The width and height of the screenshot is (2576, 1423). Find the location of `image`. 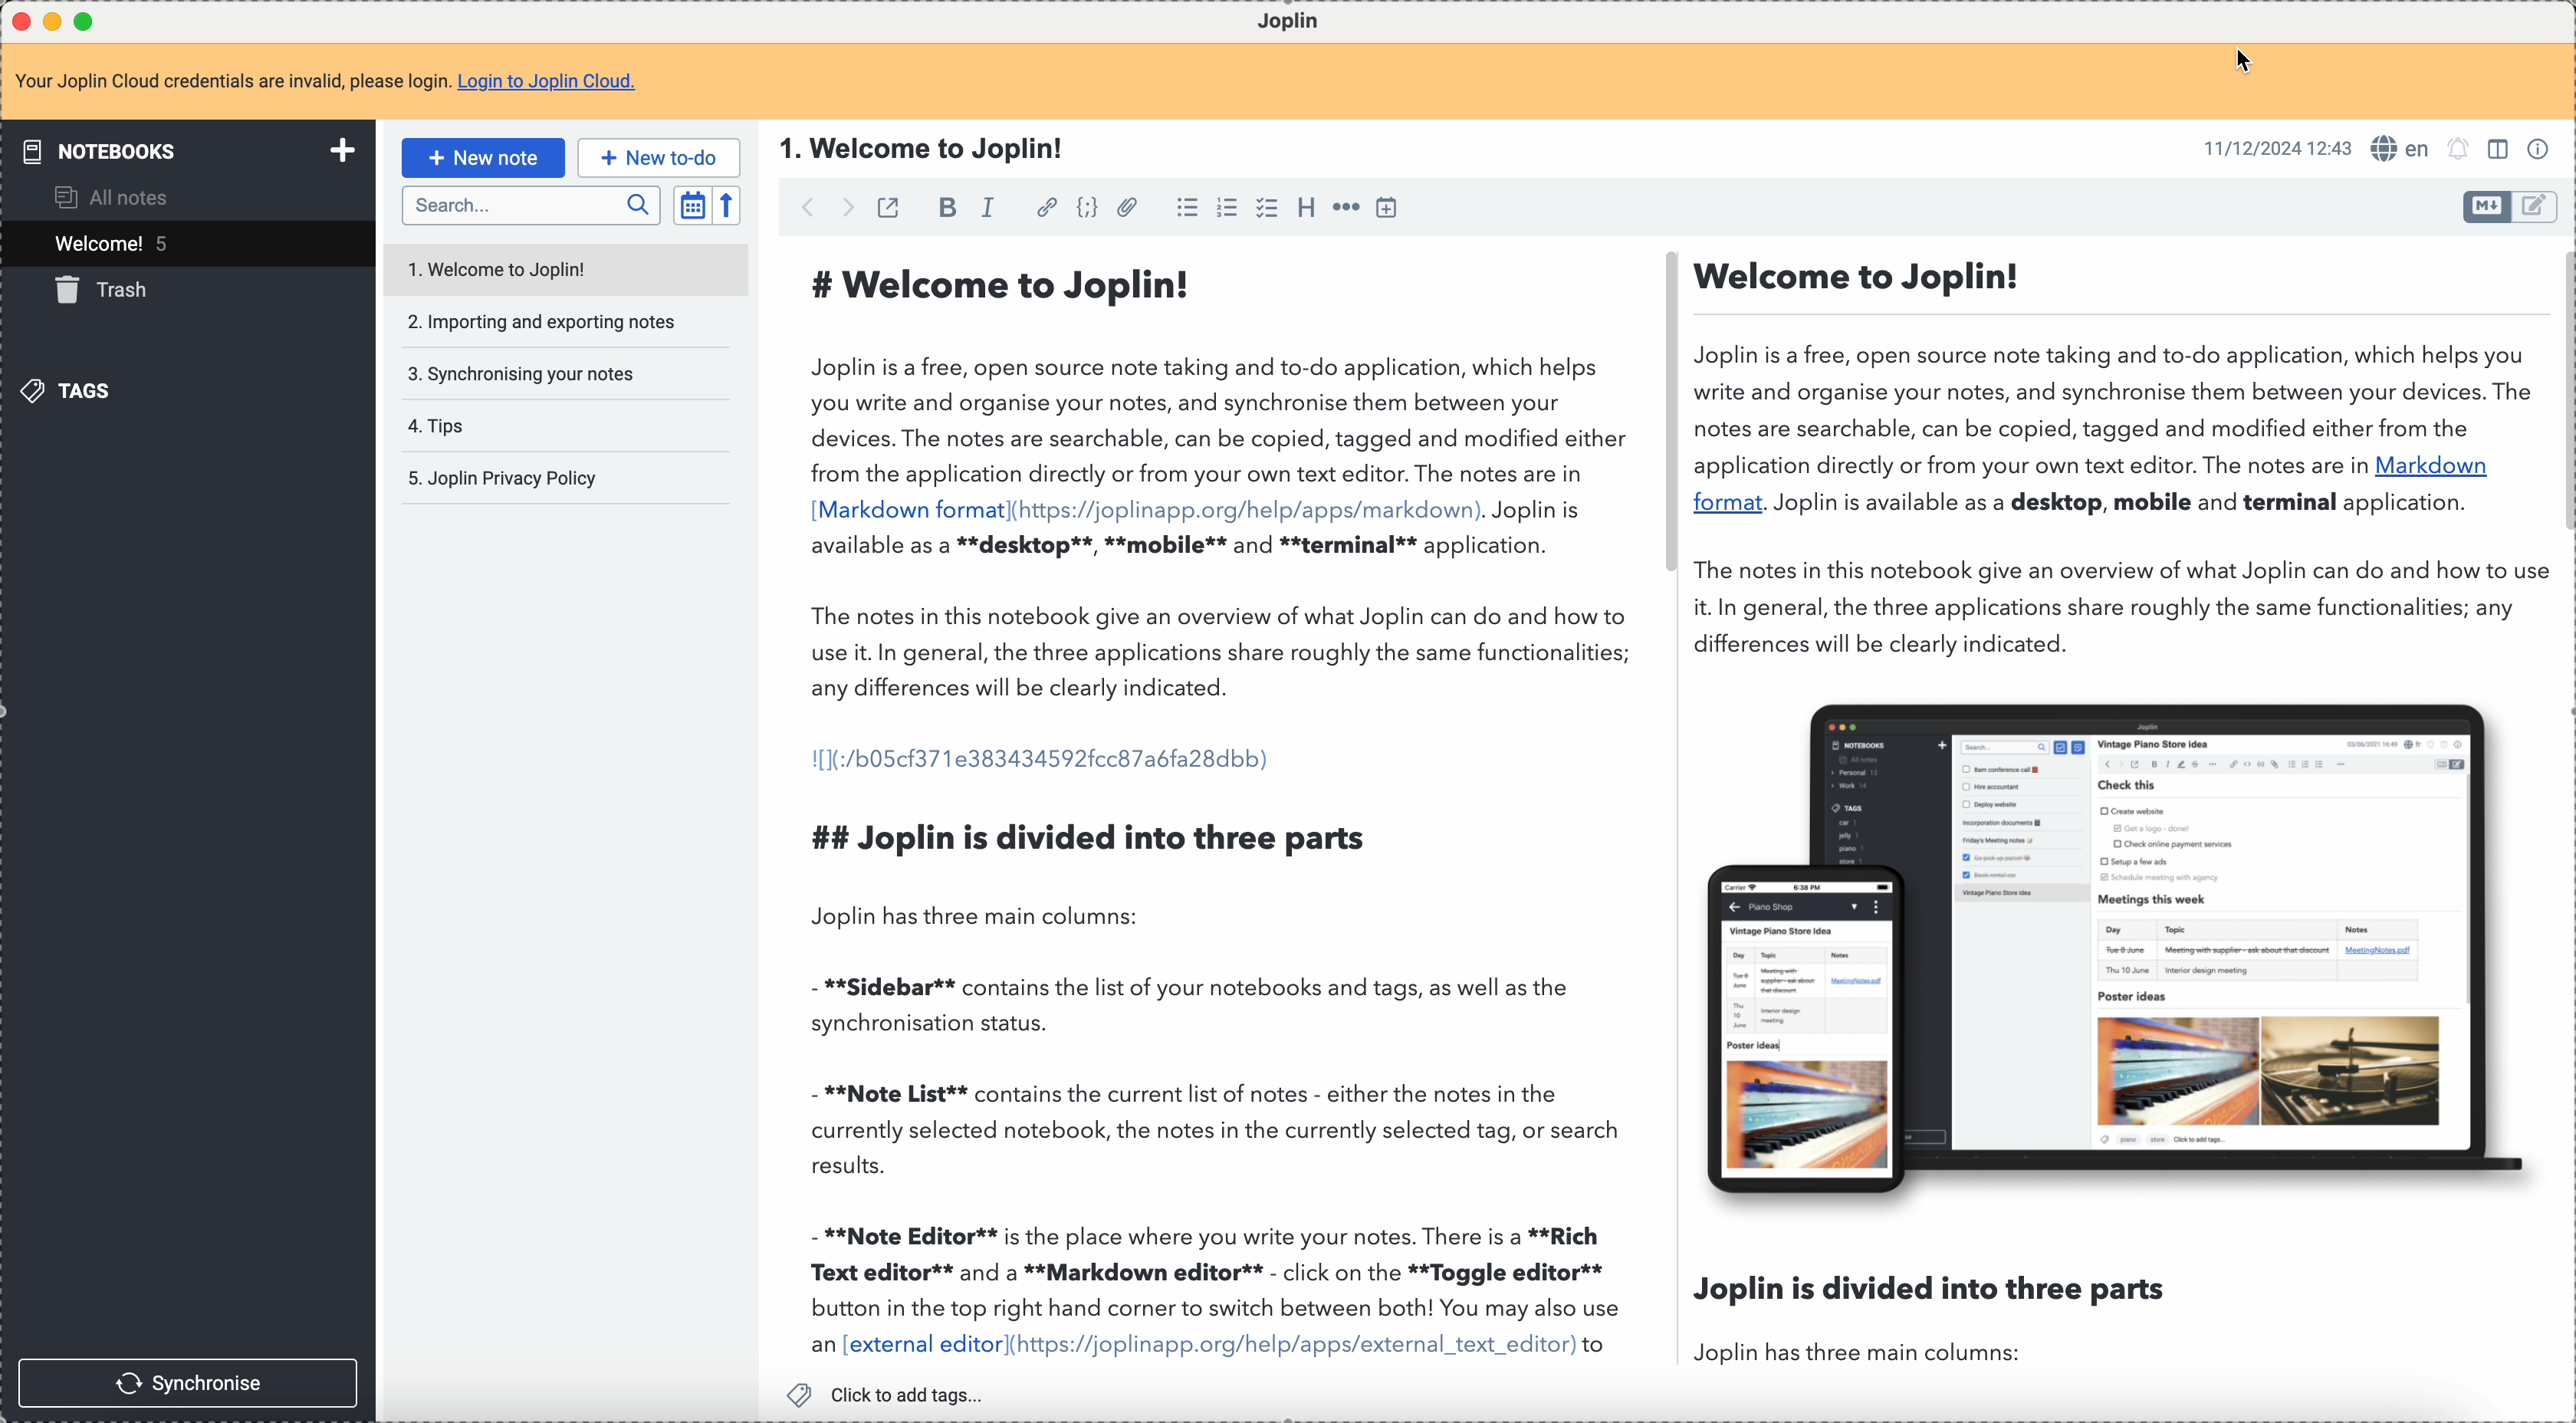

image is located at coordinates (2127, 946).